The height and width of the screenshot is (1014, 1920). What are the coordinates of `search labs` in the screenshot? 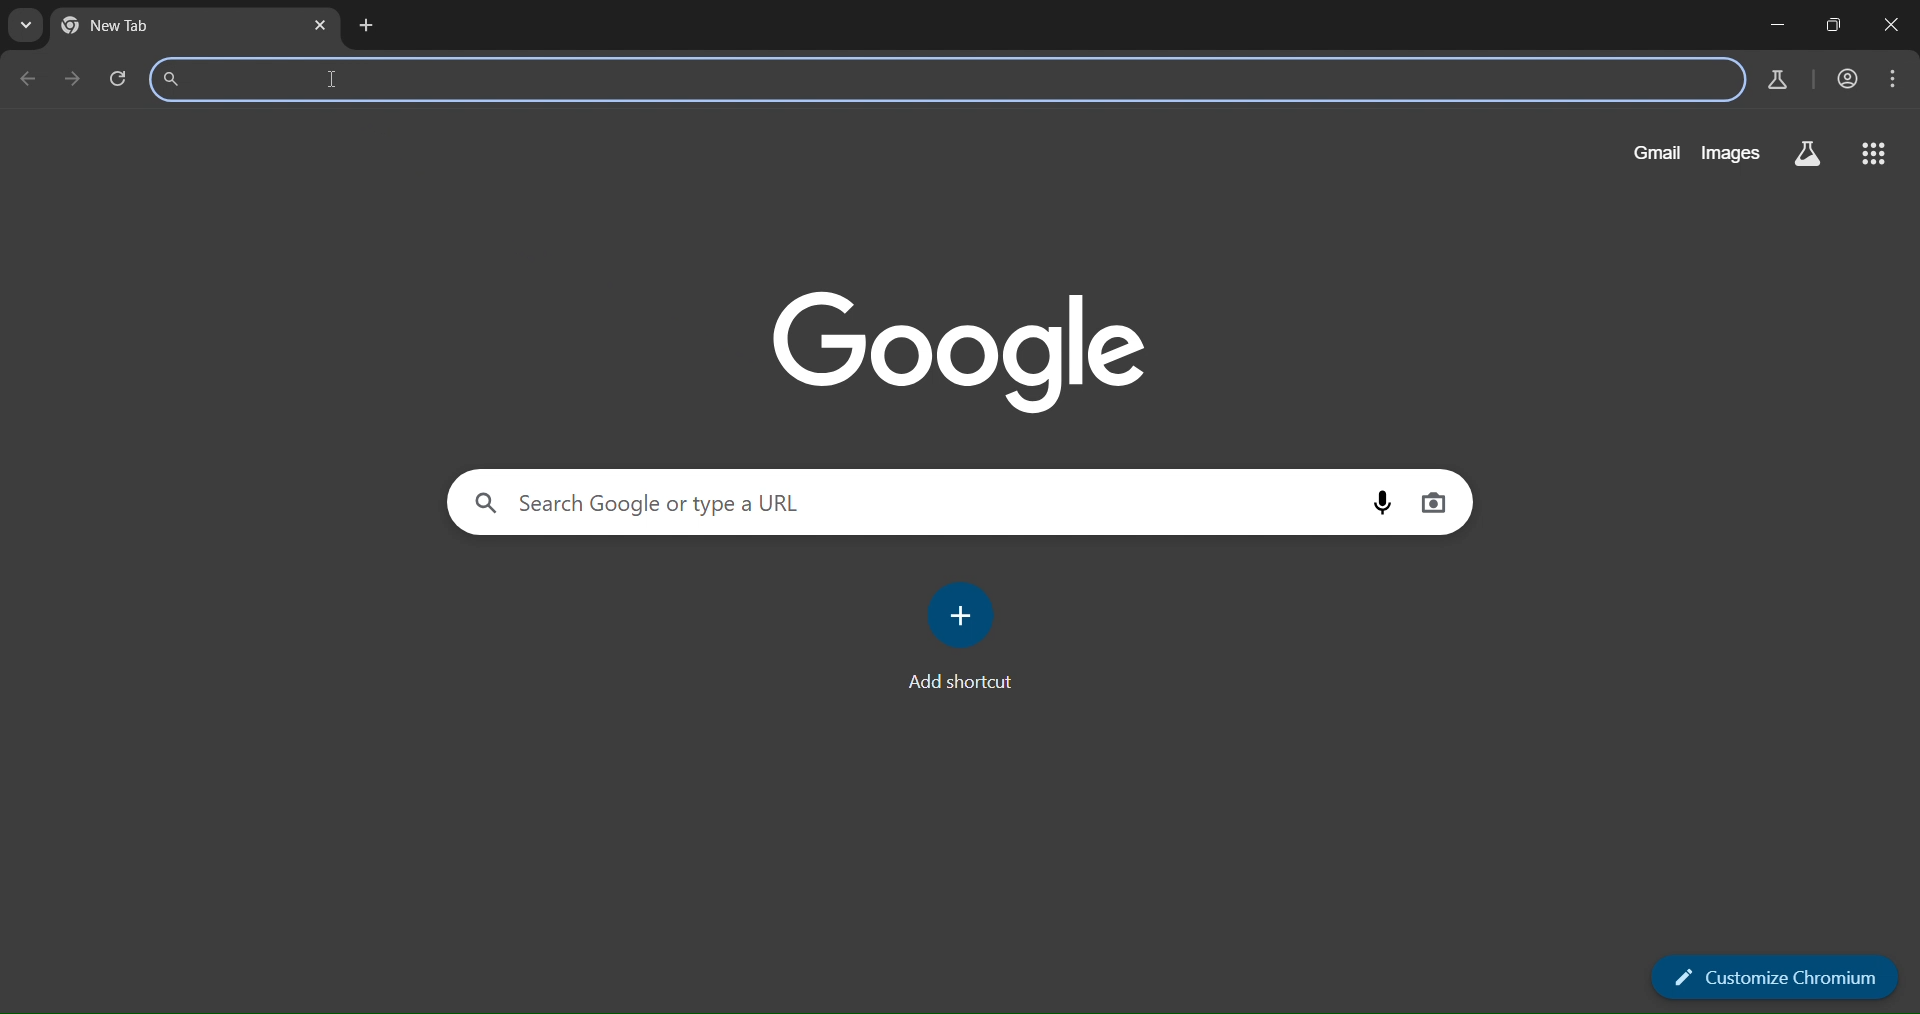 It's located at (1772, 80).